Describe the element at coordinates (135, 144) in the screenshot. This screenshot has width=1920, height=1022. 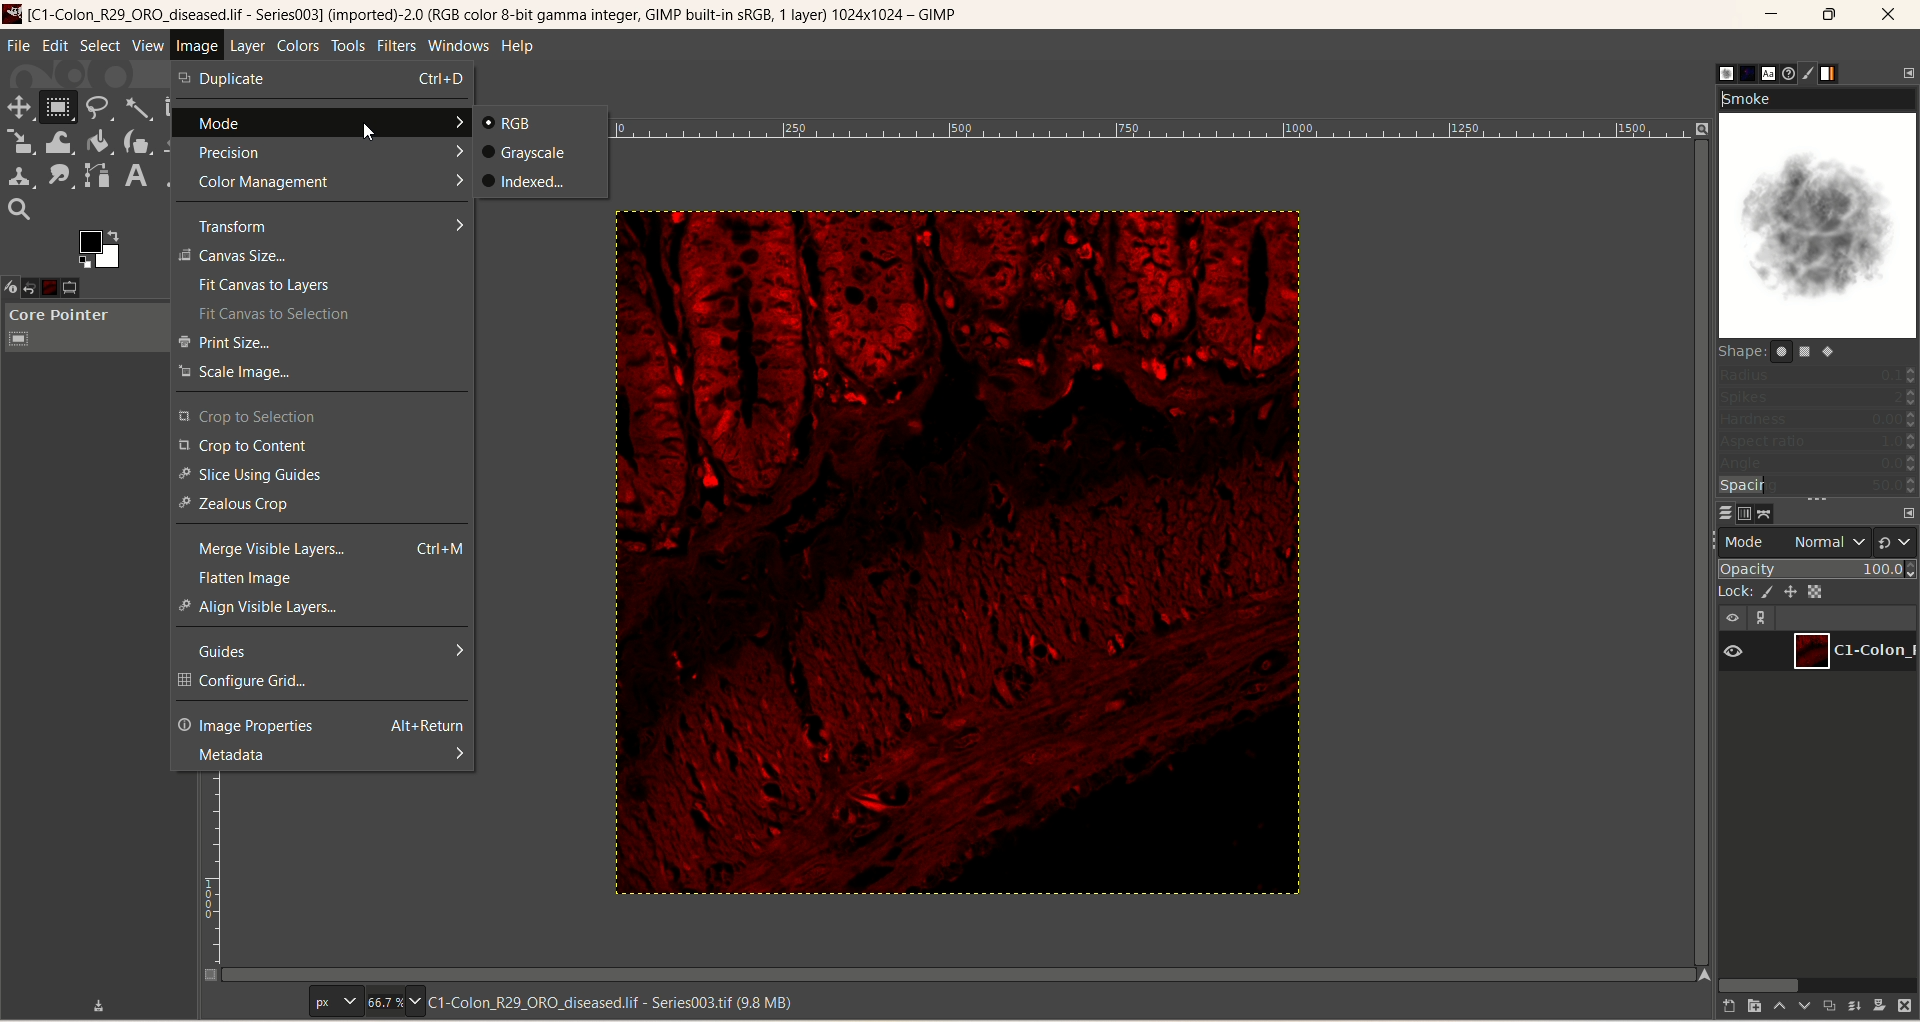
I see `ink tool` at that location.